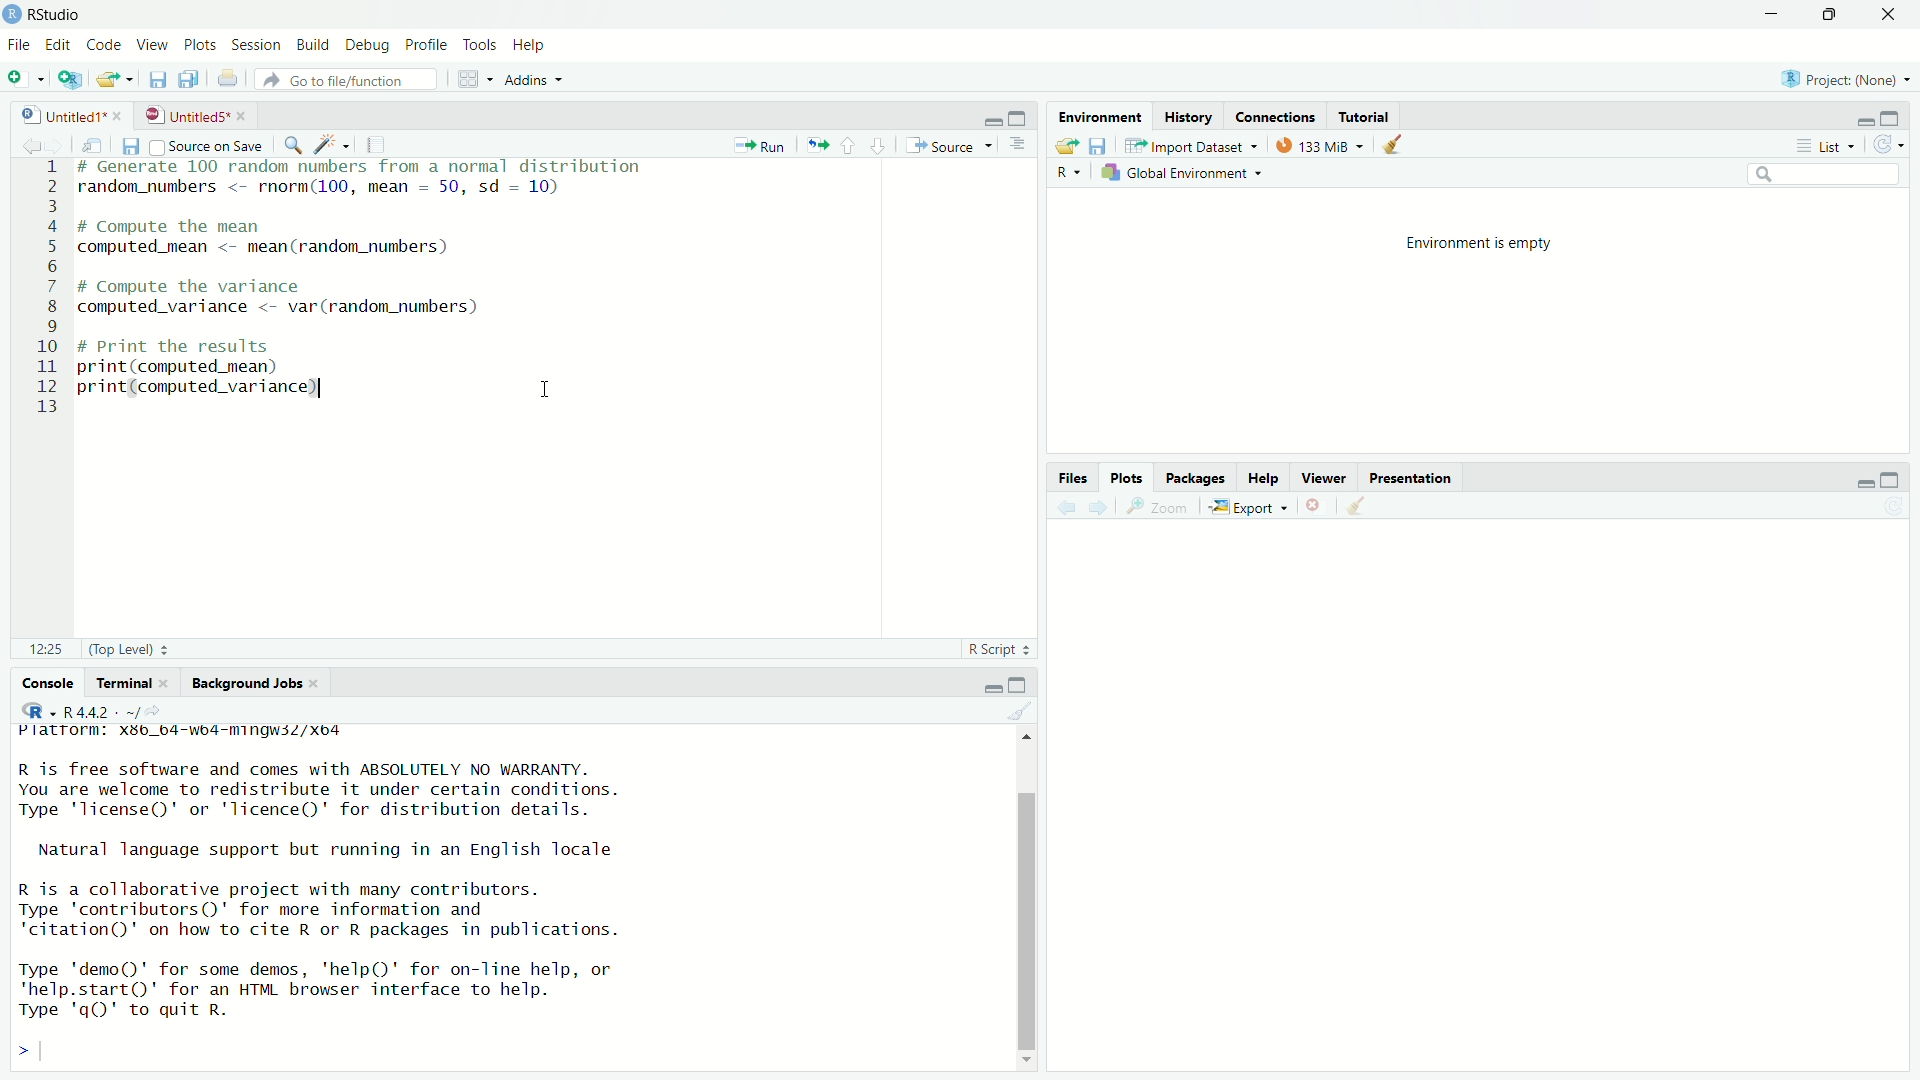  I want to click on close, so click(244, 115).